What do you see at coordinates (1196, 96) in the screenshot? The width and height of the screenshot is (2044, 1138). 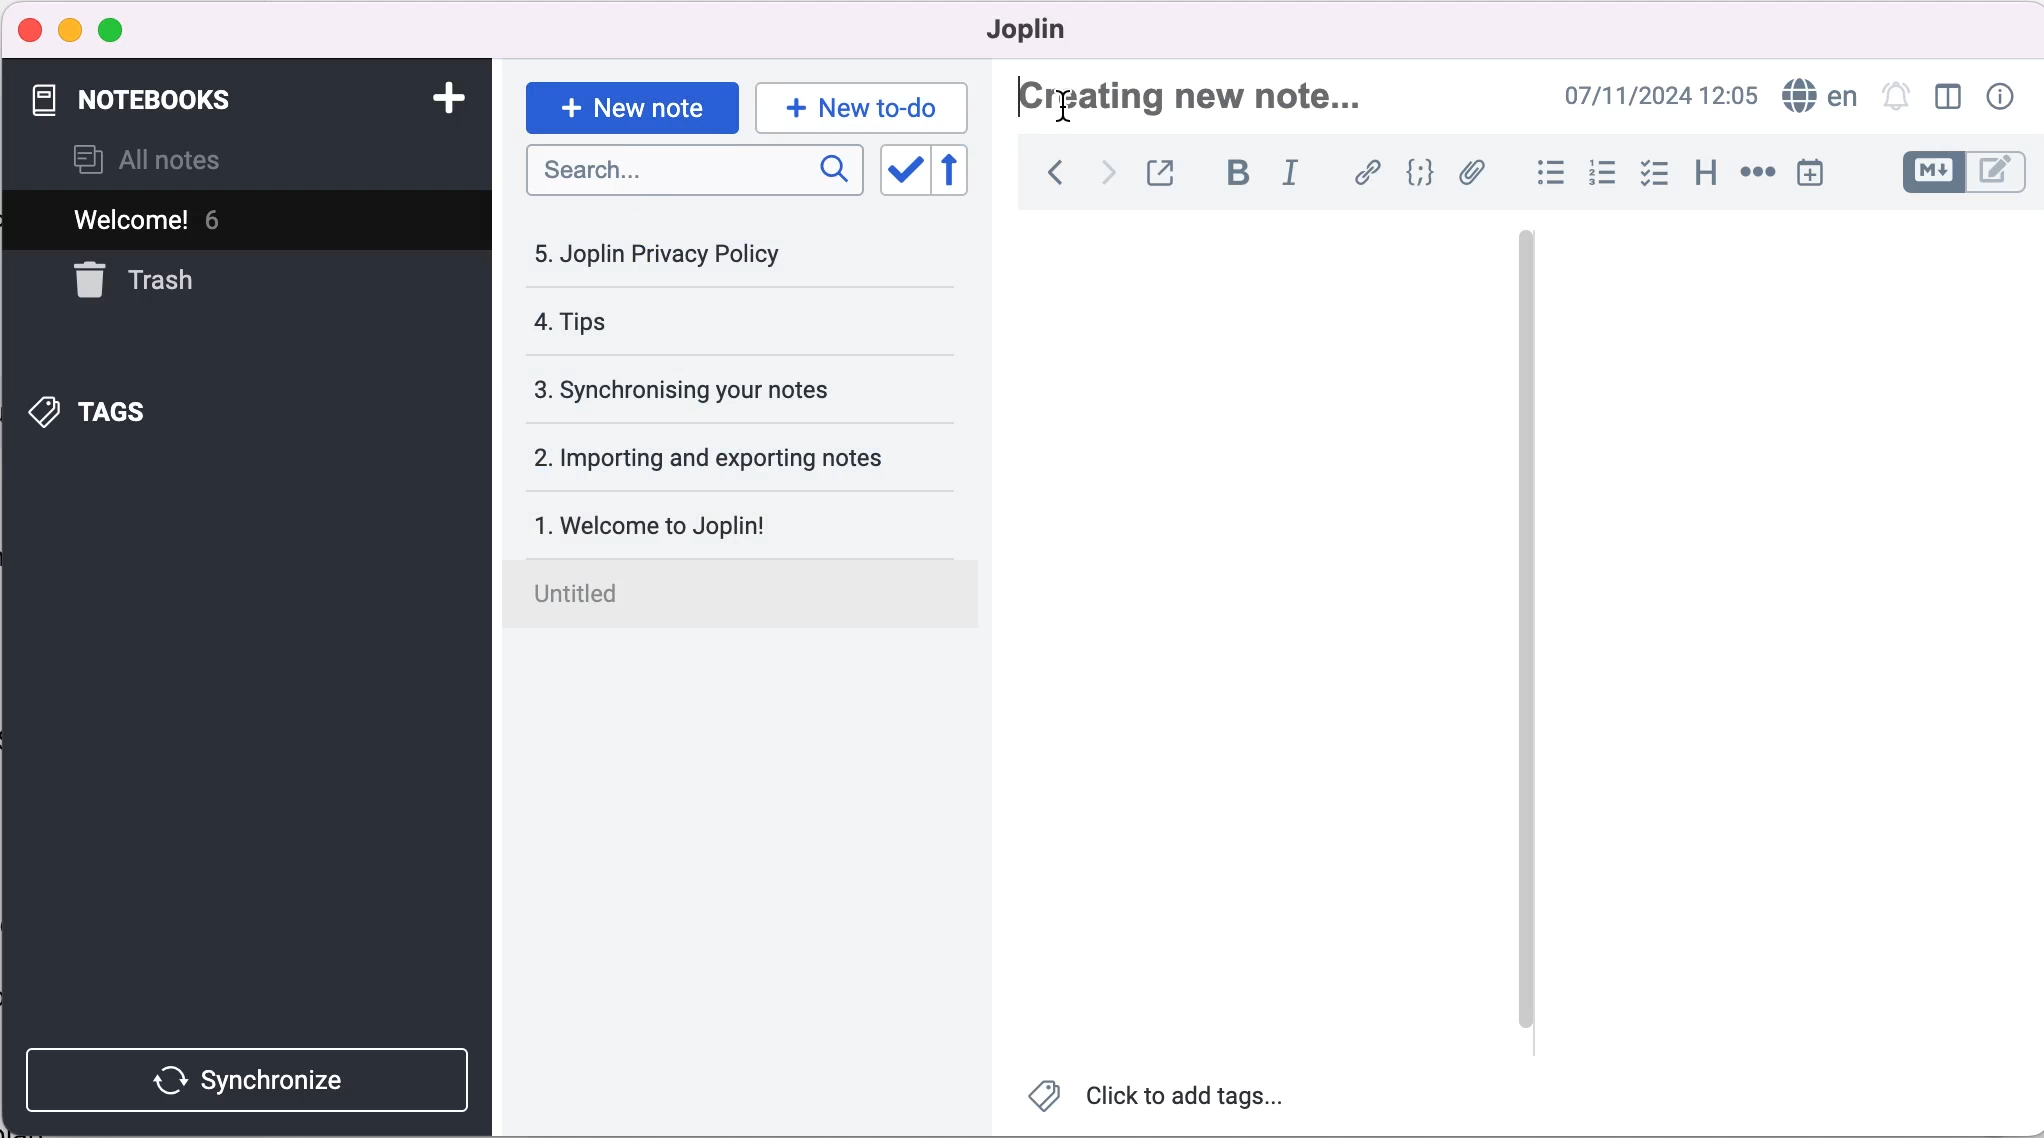 I see `creating new note` at bounding box center [1196, 96].